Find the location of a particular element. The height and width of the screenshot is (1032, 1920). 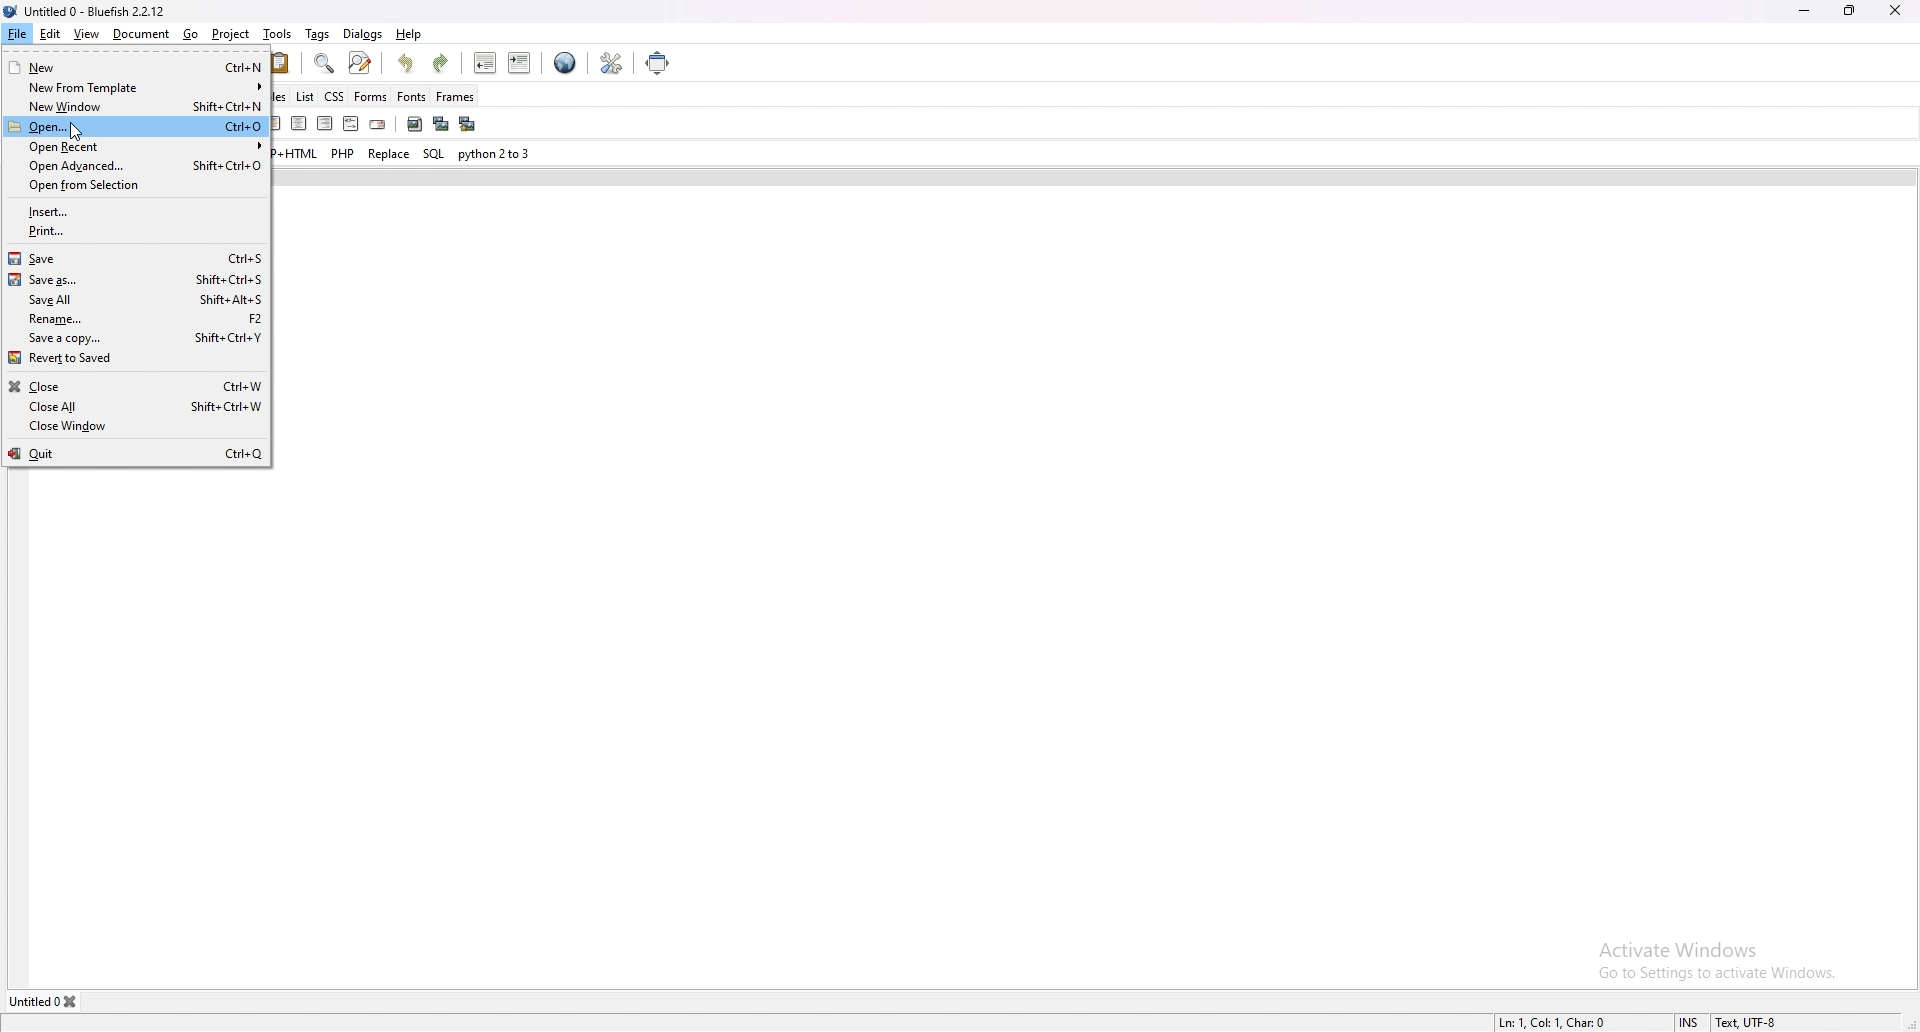

close all is located at coordinates (60, 406).